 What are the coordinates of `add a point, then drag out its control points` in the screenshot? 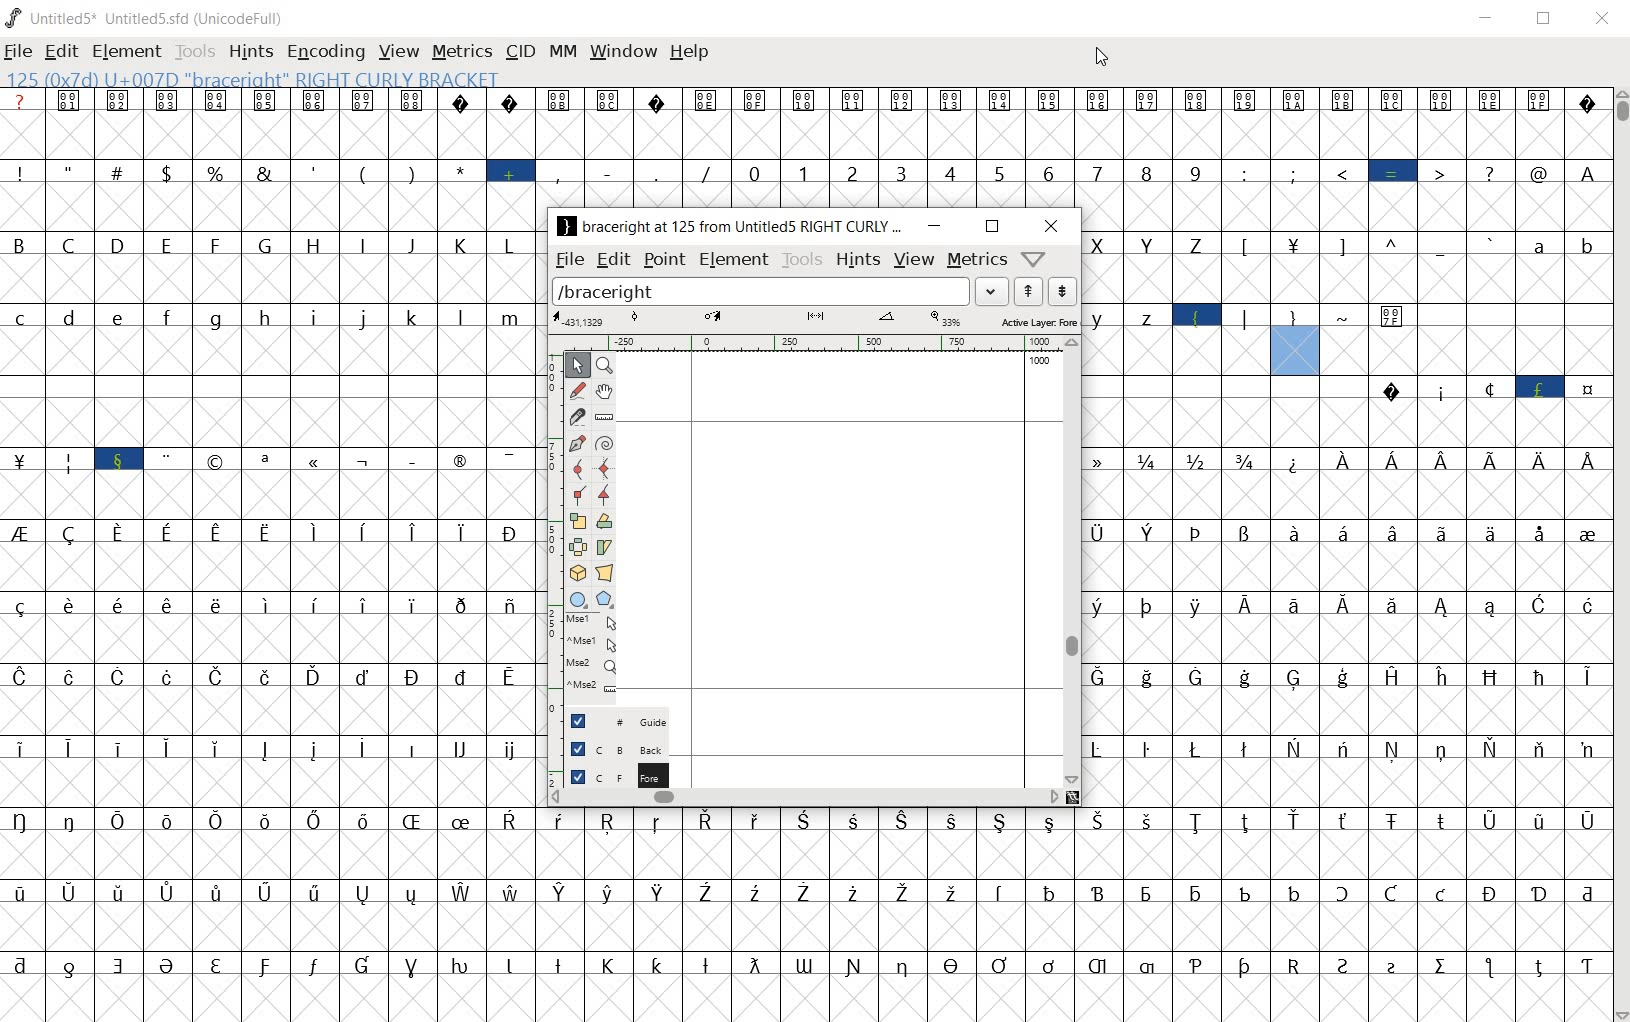 It's located at (574, 445).